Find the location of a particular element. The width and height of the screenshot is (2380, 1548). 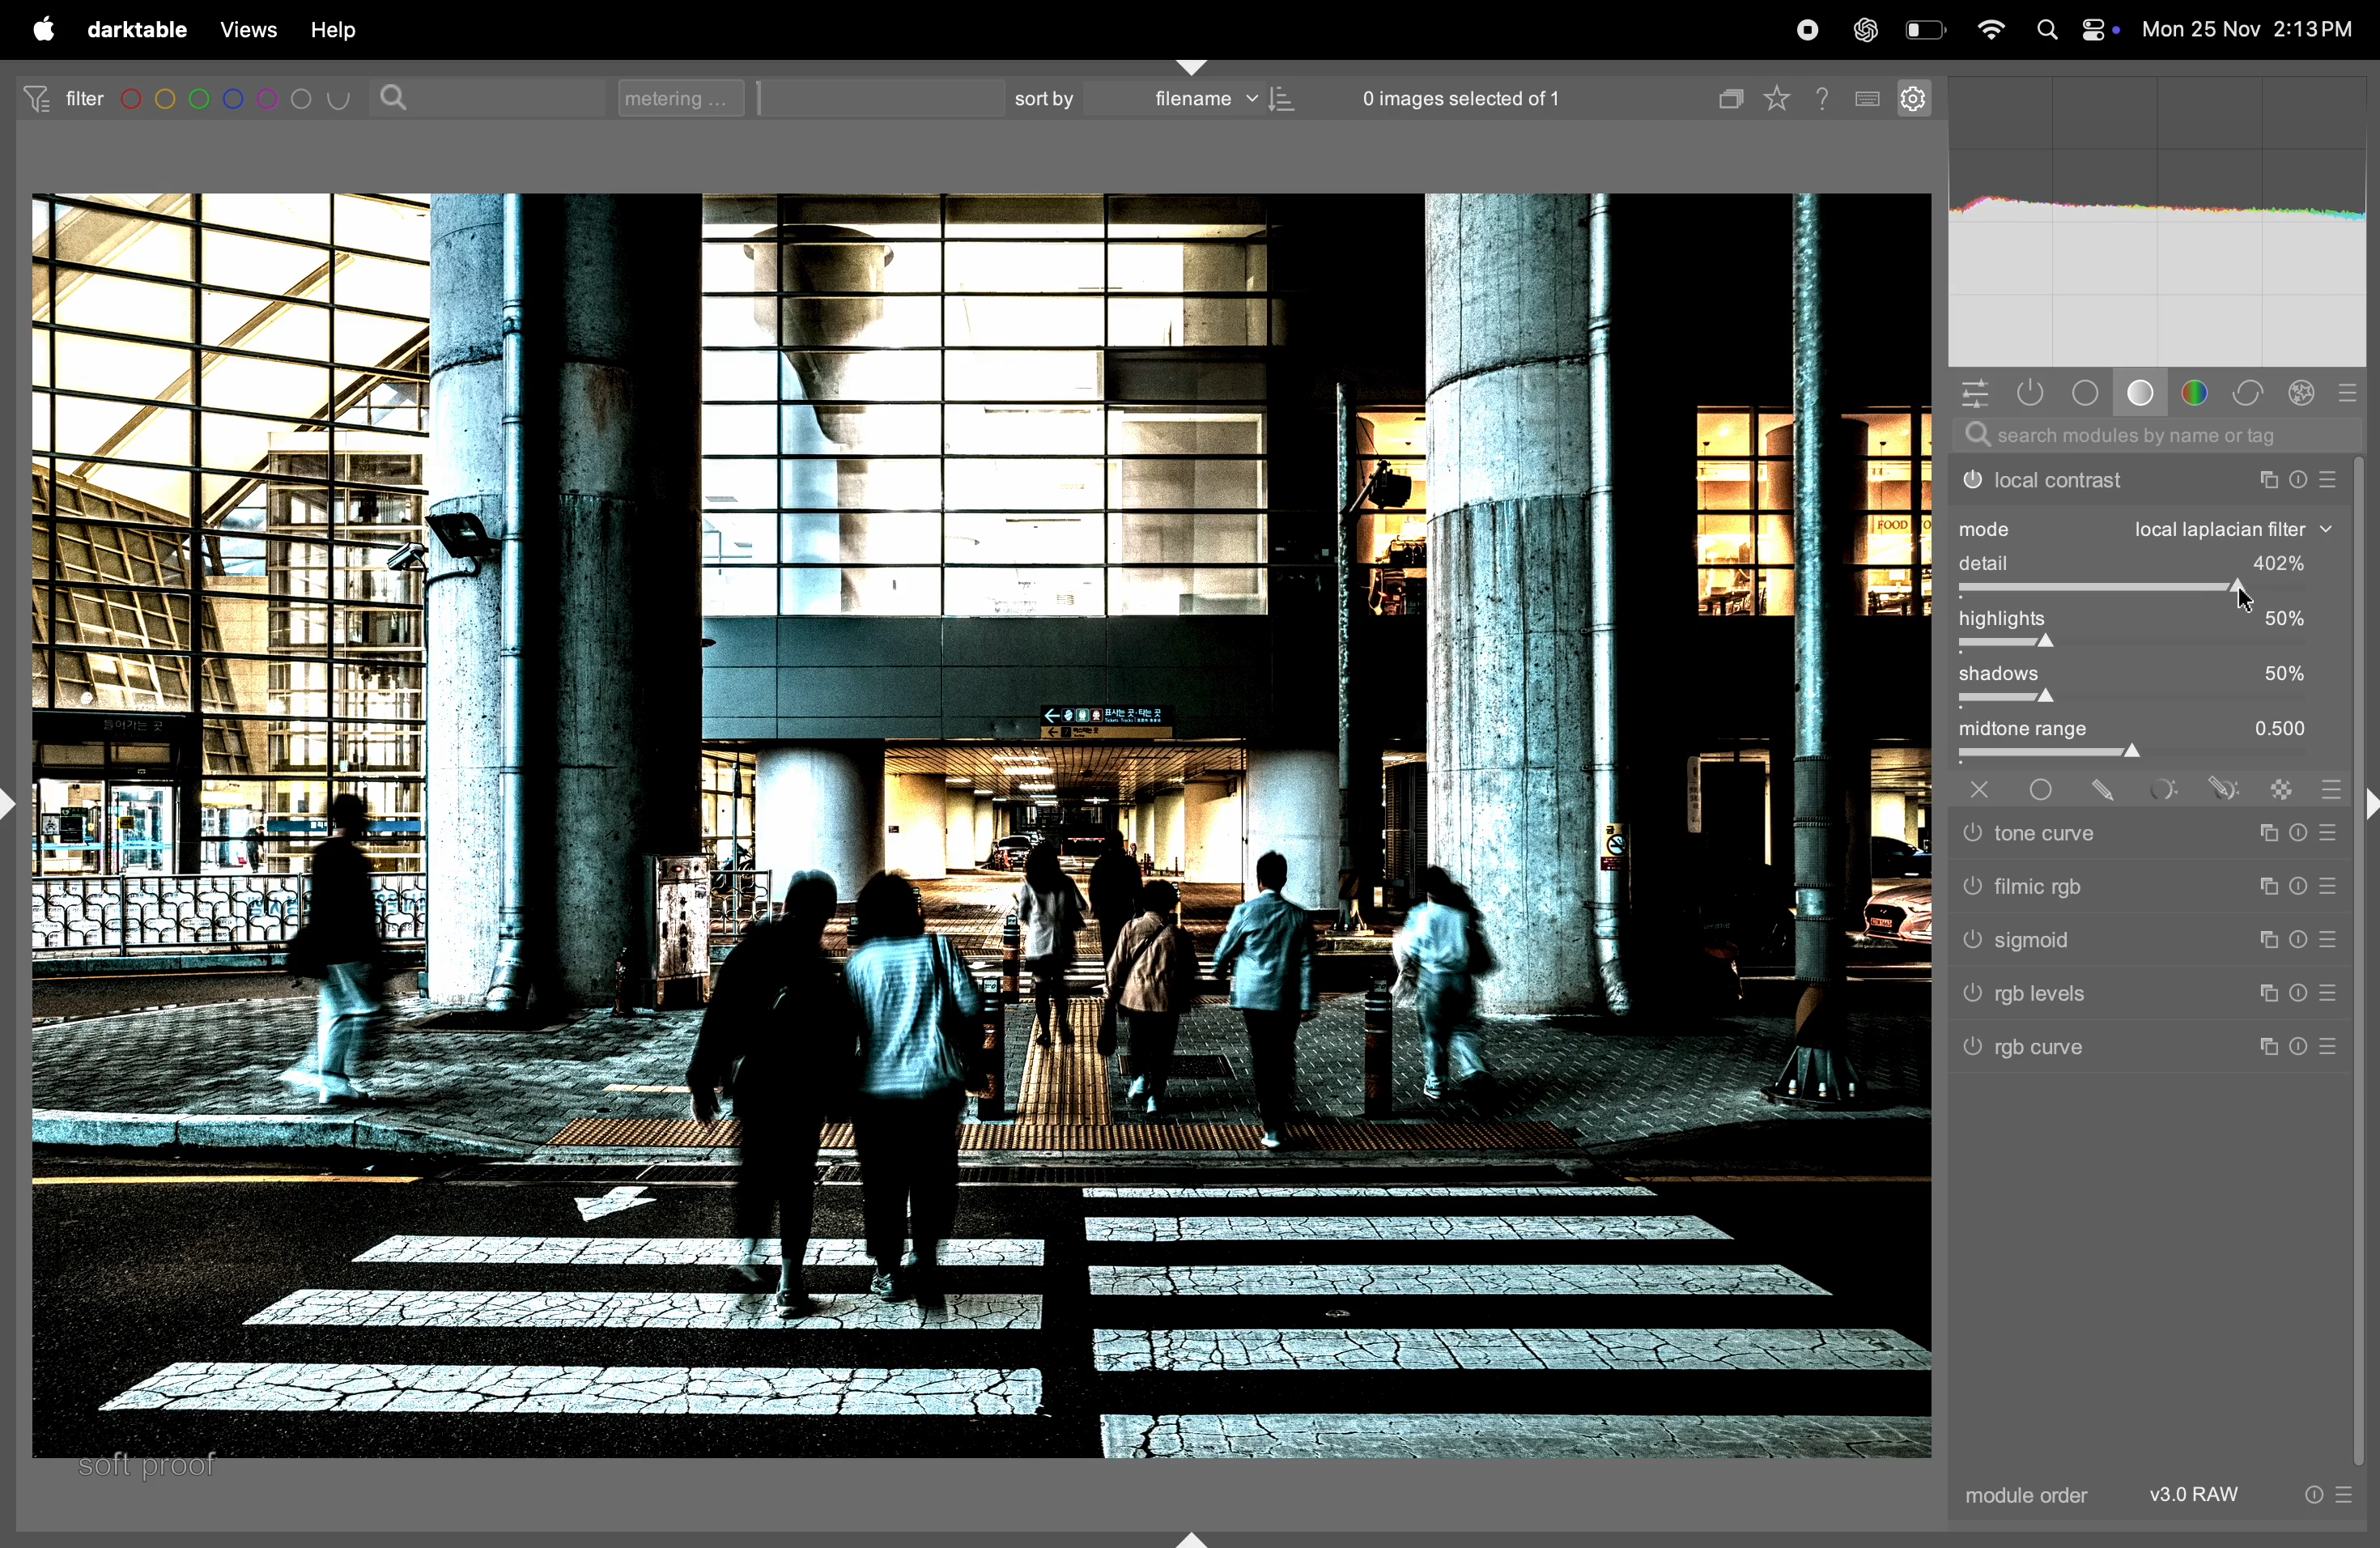

filmic rgb is located at coordinates (2137, 886).